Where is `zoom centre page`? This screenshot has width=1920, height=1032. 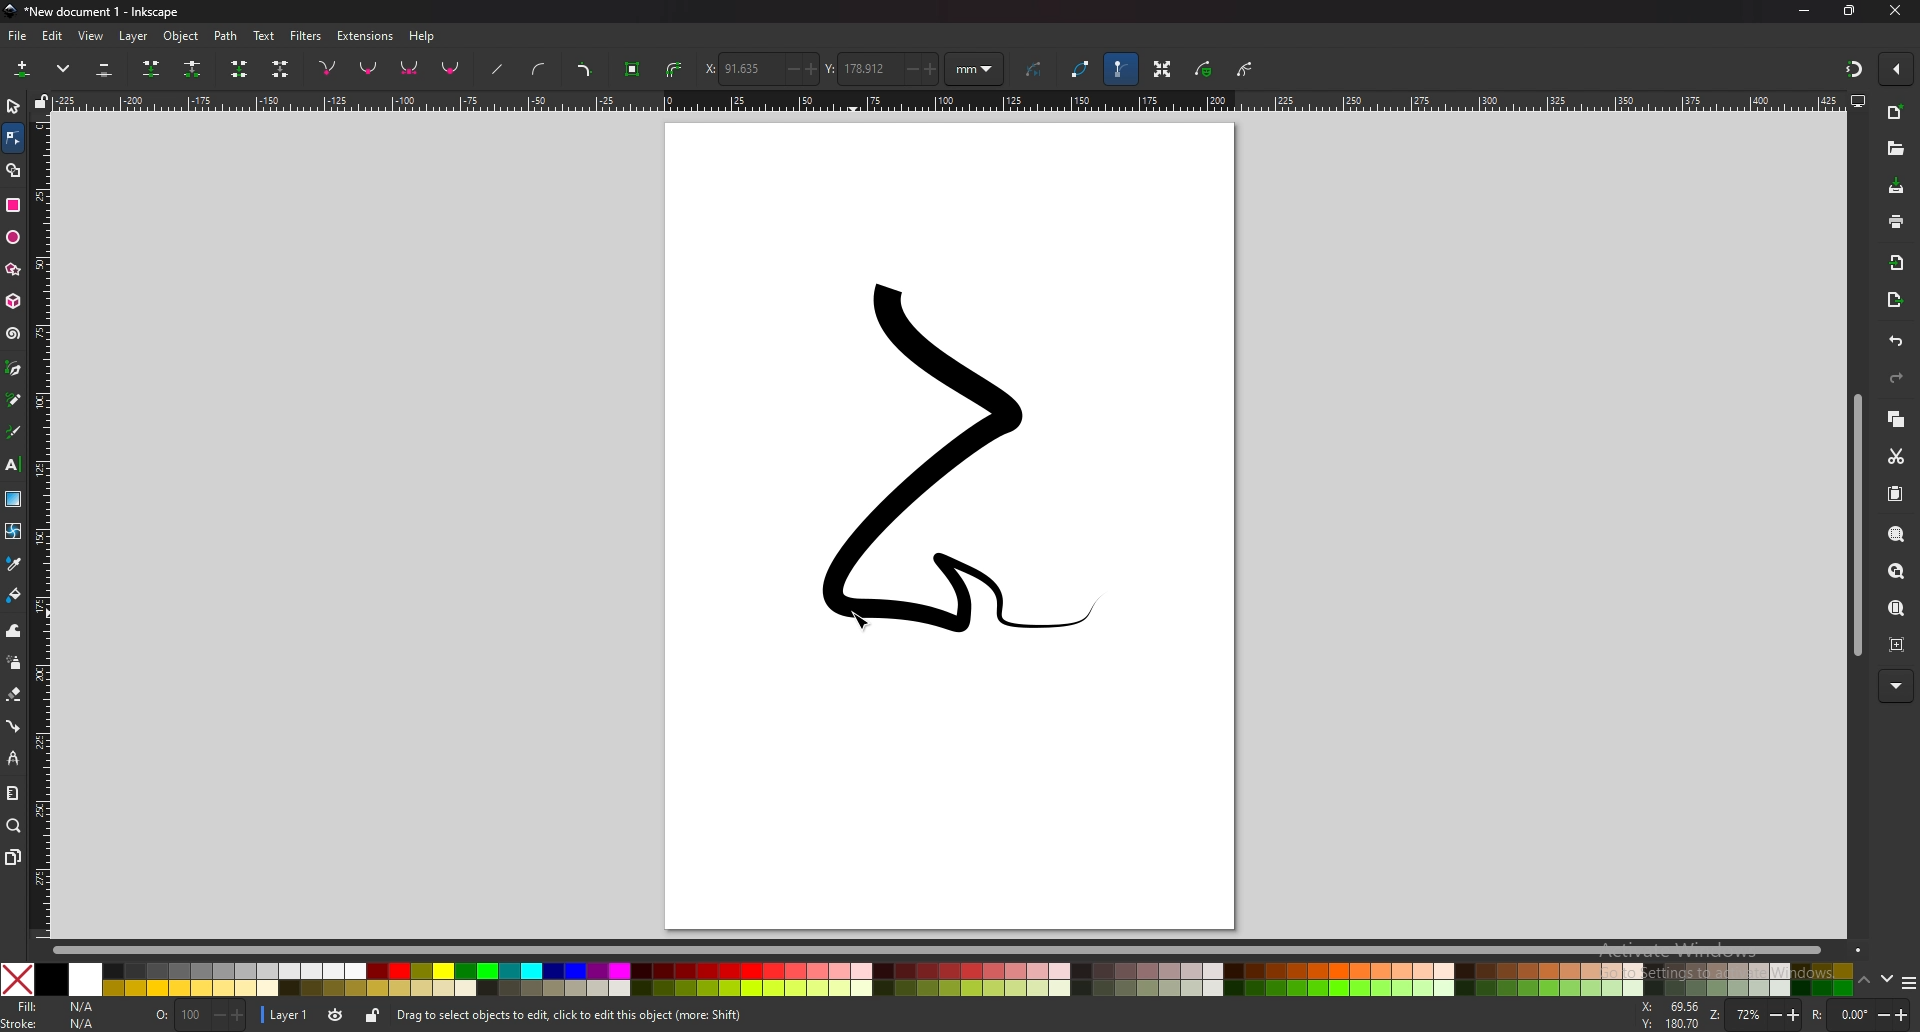
zoom centre page is located at coordinates (1897, 645).